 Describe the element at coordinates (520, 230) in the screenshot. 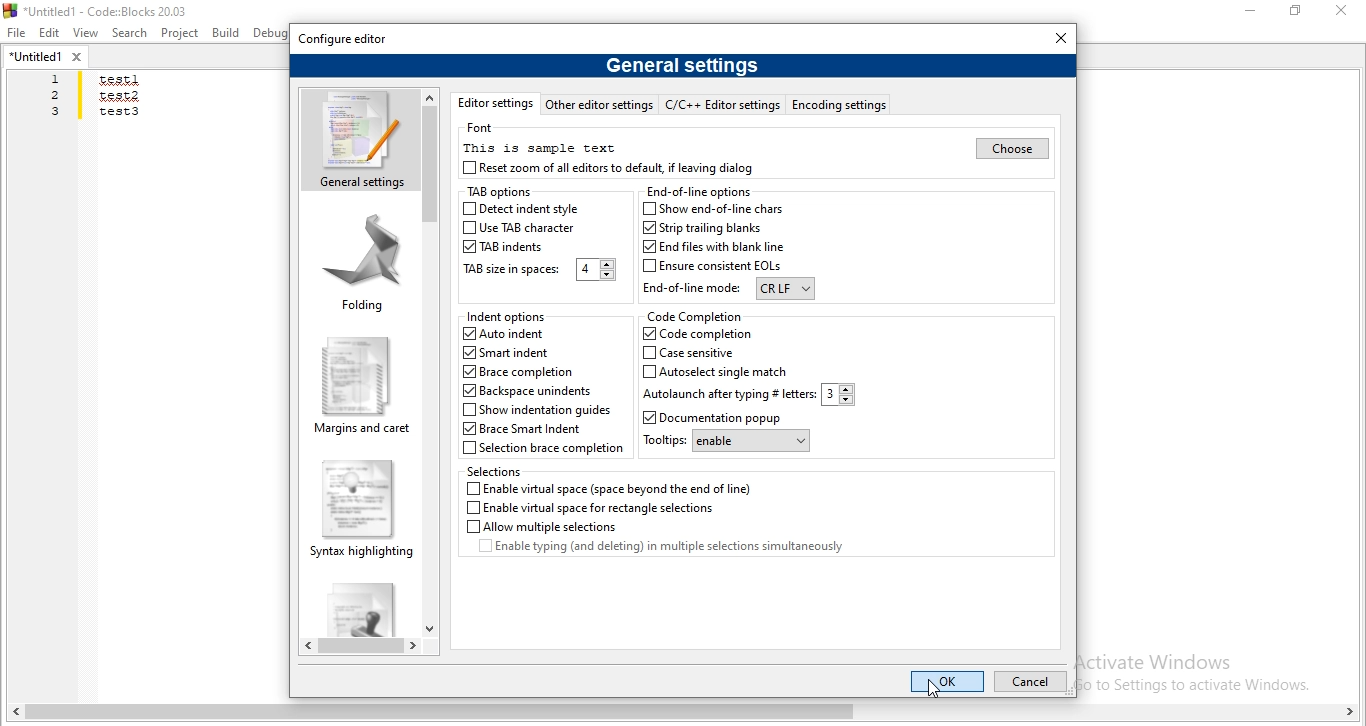

I see `Use TAB character` at that location.